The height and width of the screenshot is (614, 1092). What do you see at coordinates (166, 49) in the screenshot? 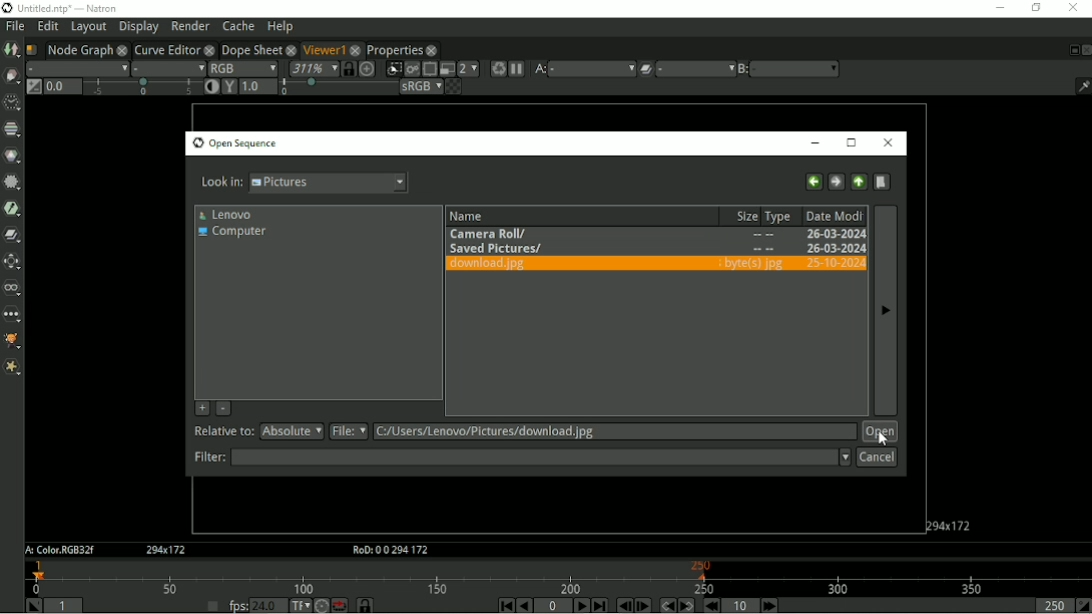
I see `Curve Editor` at bounding box center [166, 49].